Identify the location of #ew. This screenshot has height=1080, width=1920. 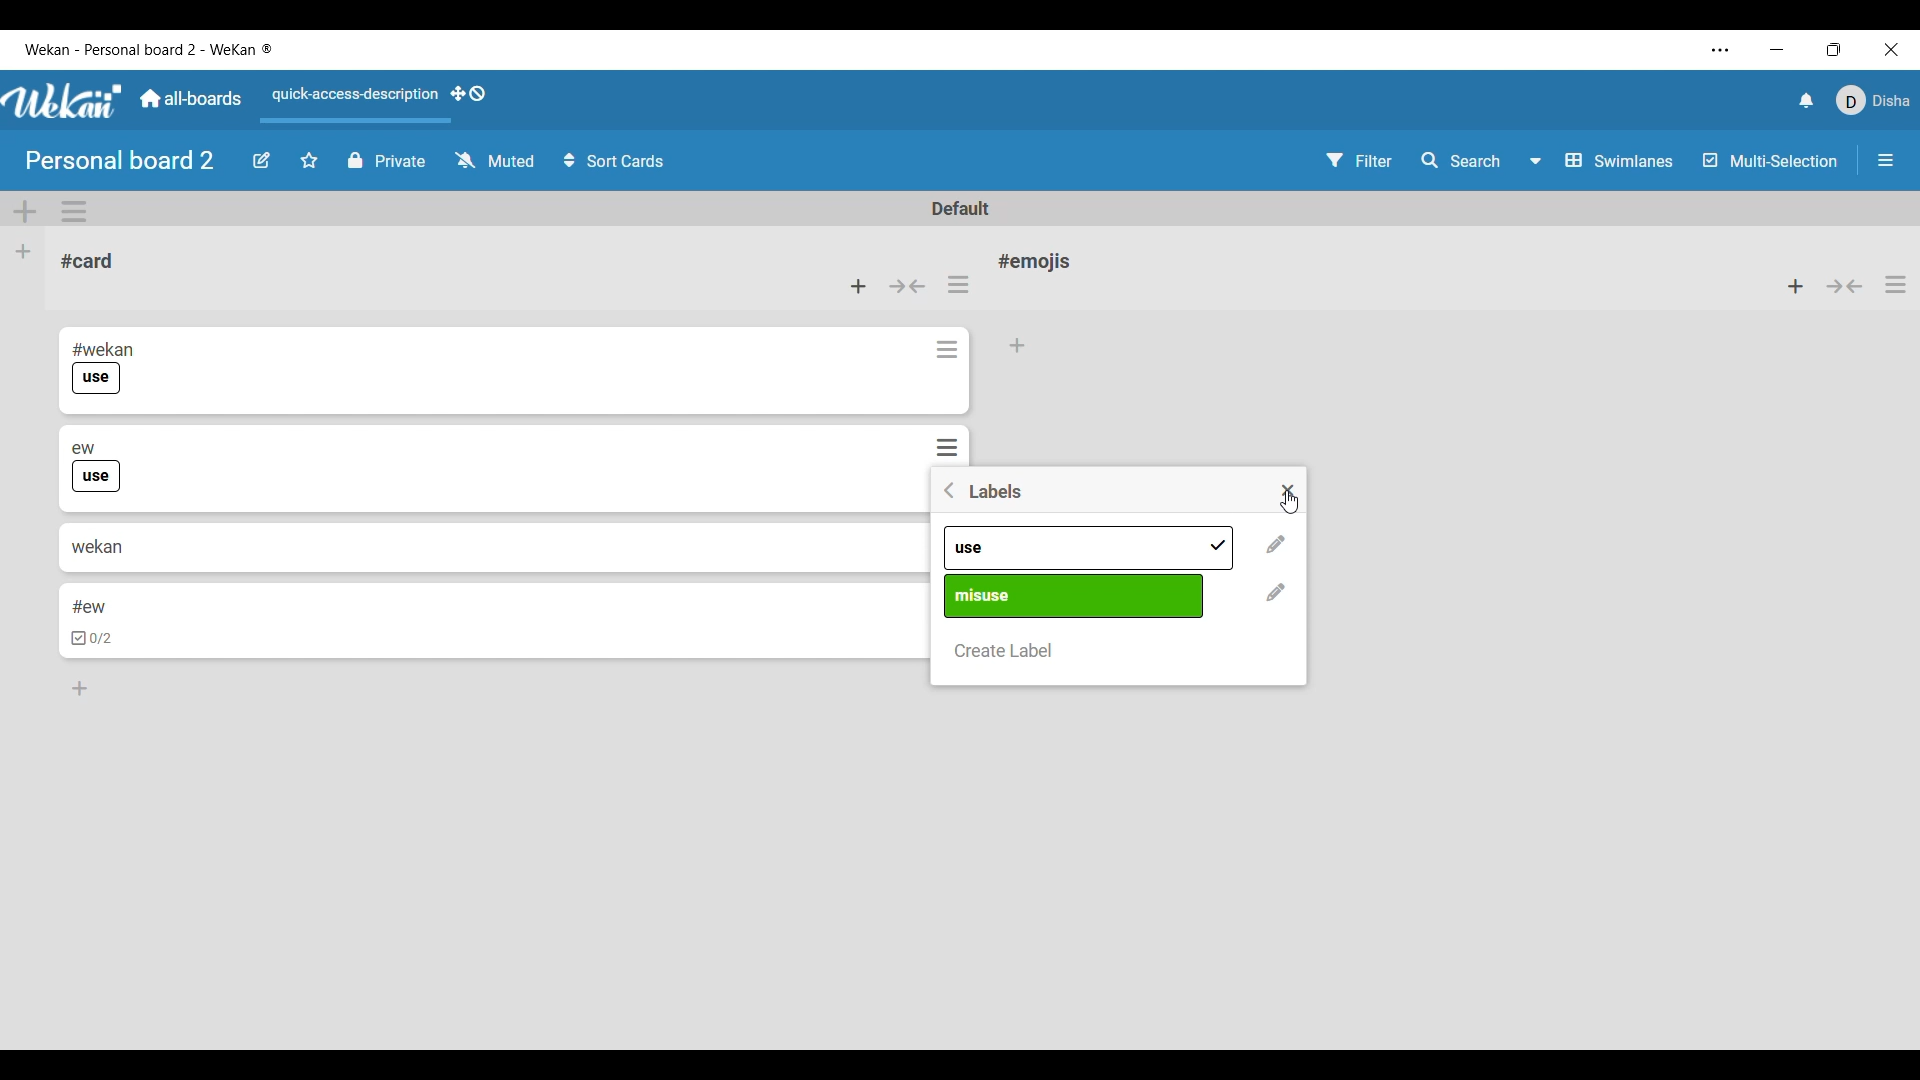
(90, 607).